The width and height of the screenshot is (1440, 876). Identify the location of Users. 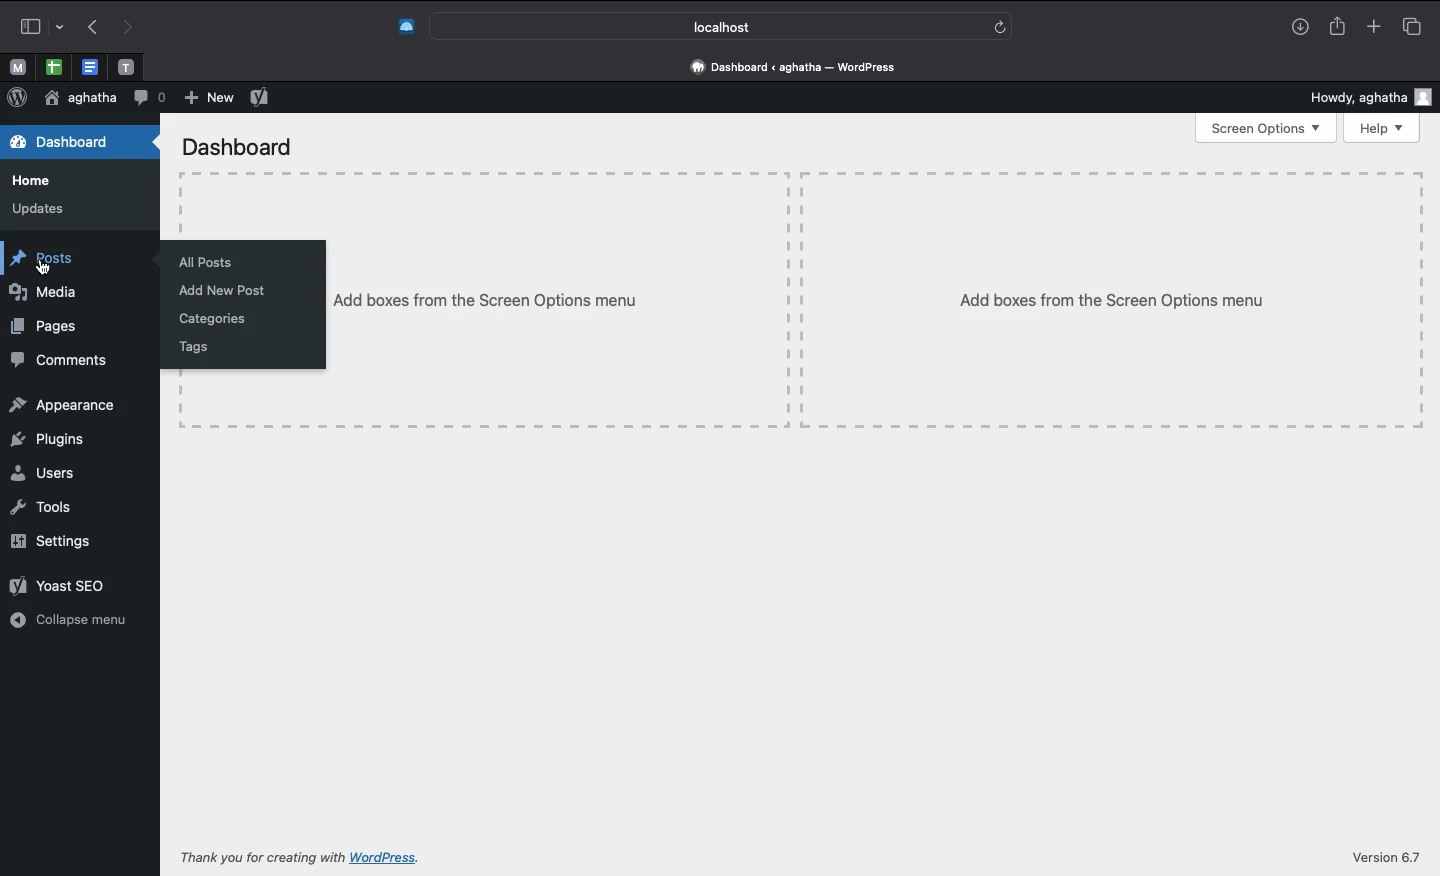
(39, 473).